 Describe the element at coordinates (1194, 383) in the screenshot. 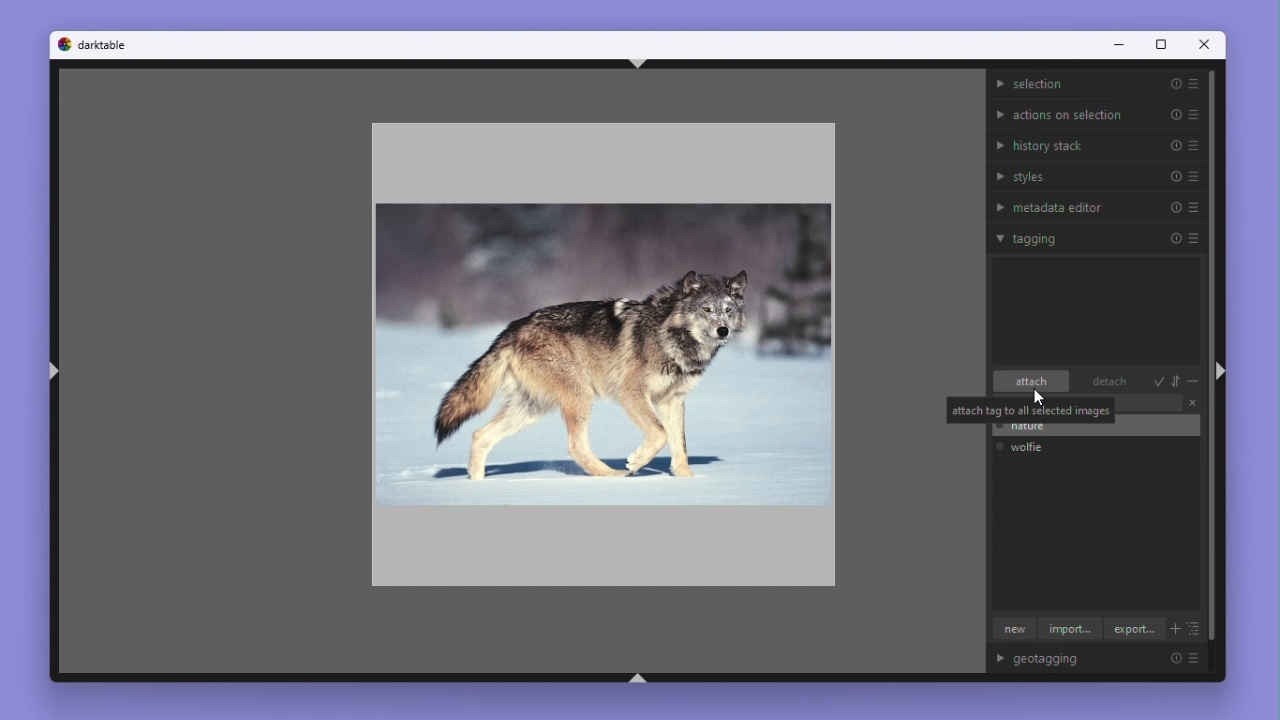

I see `Minimise` at that location.